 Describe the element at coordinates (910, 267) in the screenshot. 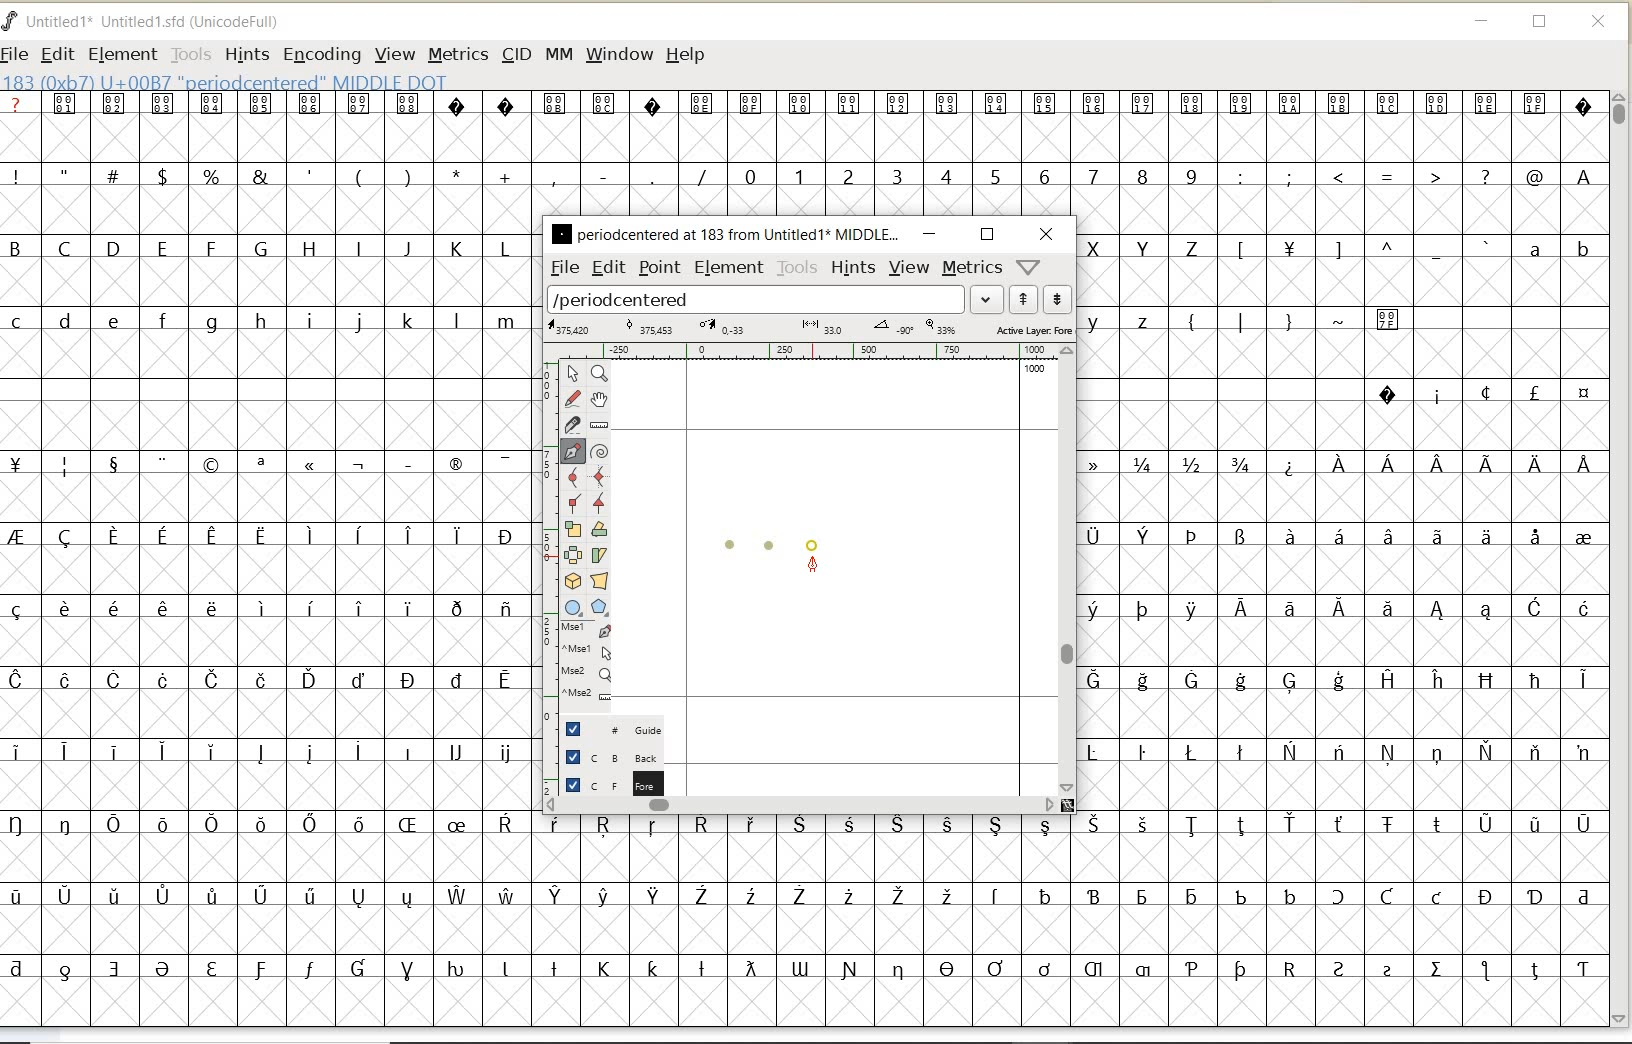

I see `view` at that location.